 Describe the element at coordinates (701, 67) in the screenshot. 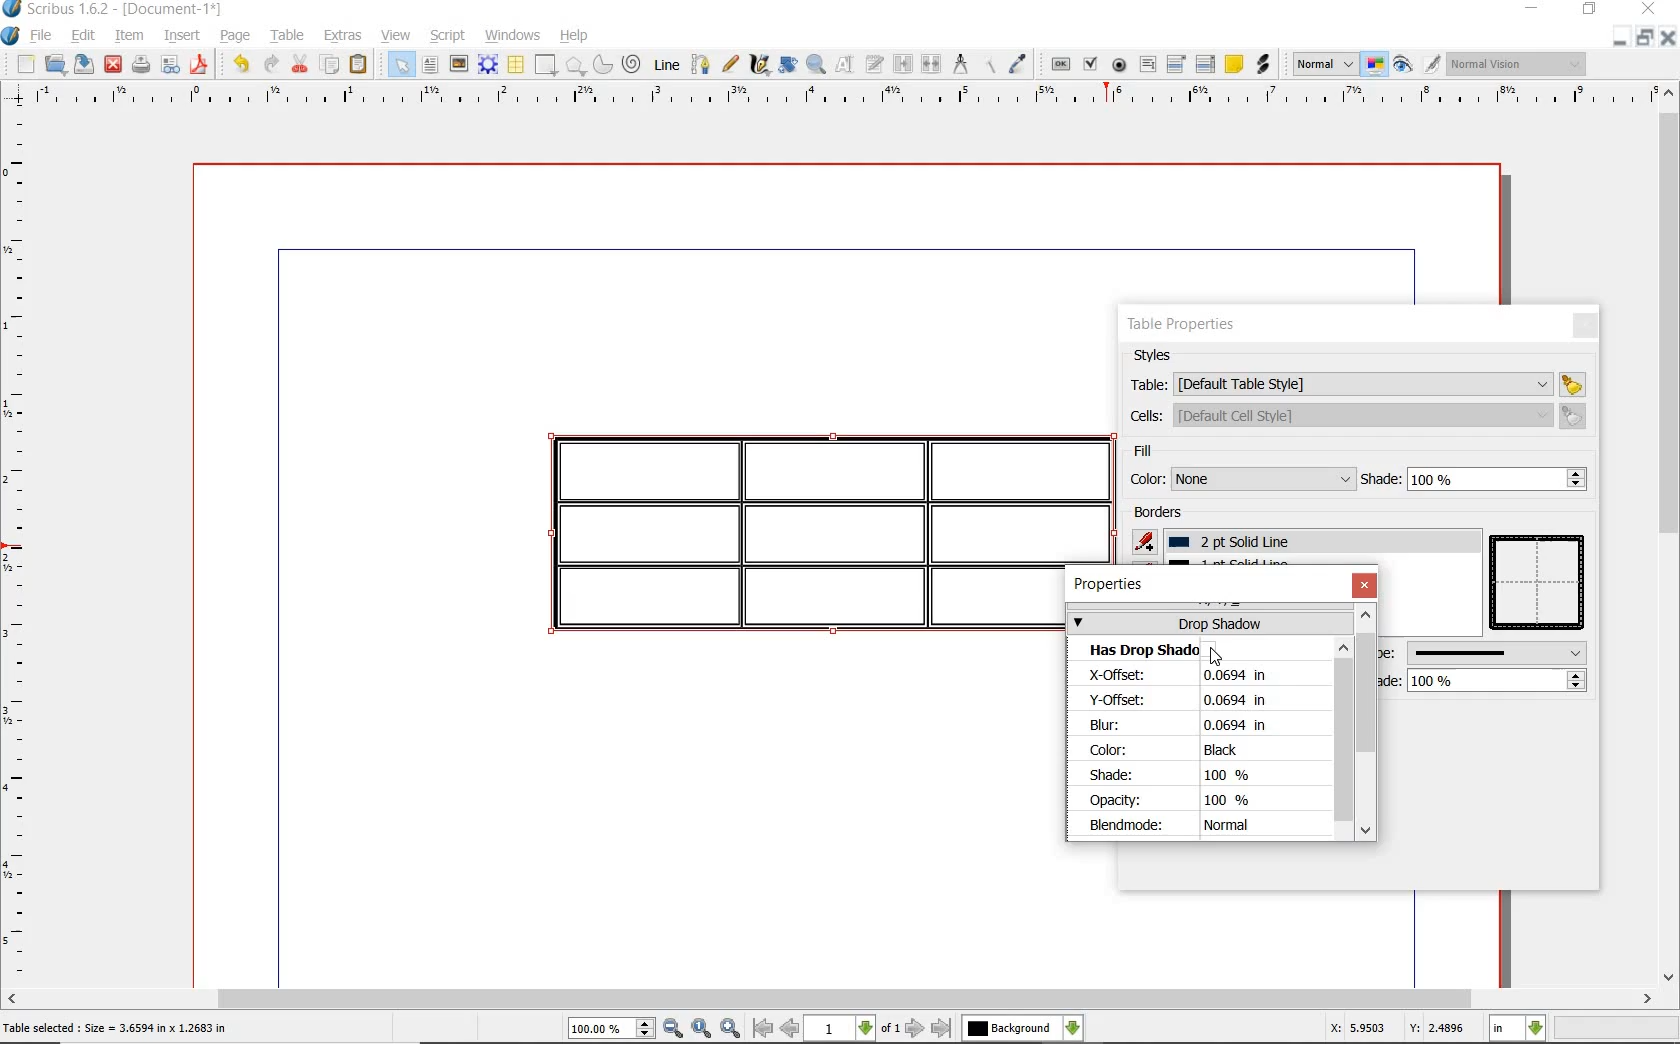

I see `bezier curve` at that location.